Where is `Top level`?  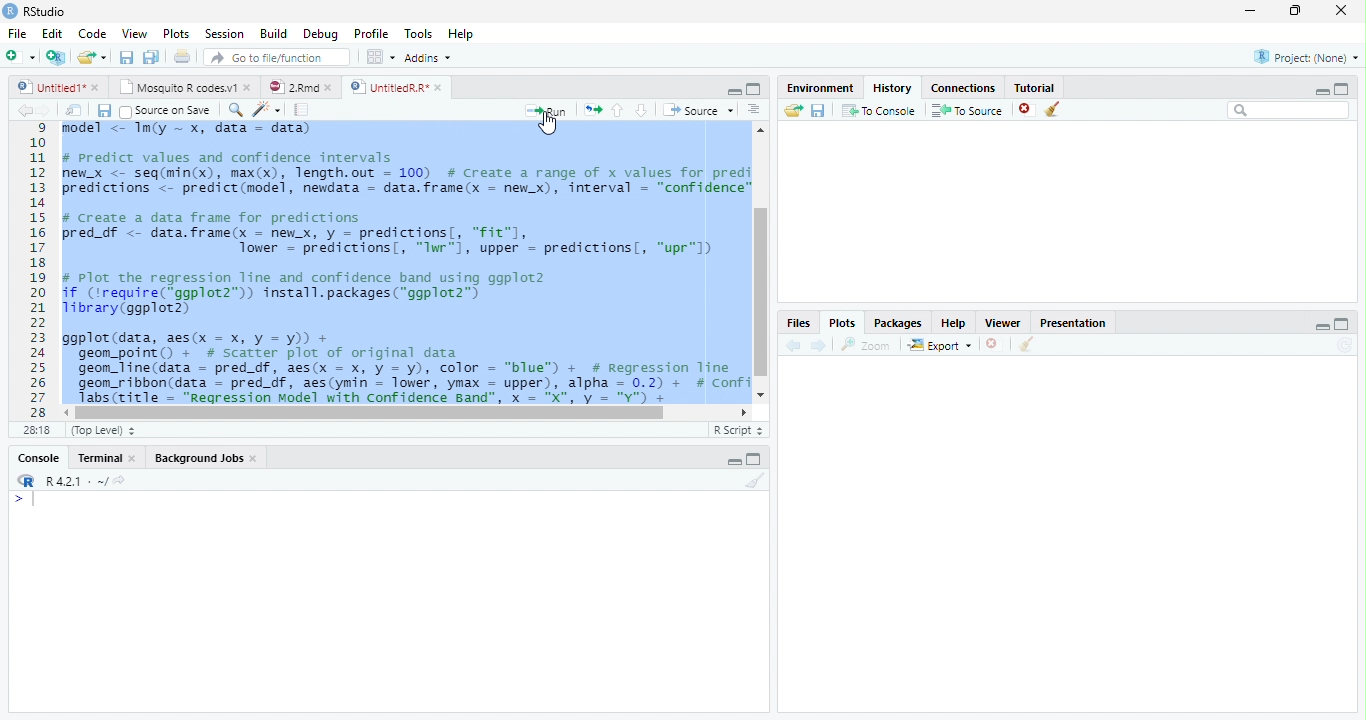
Top level is located at coordinates (102, 432).